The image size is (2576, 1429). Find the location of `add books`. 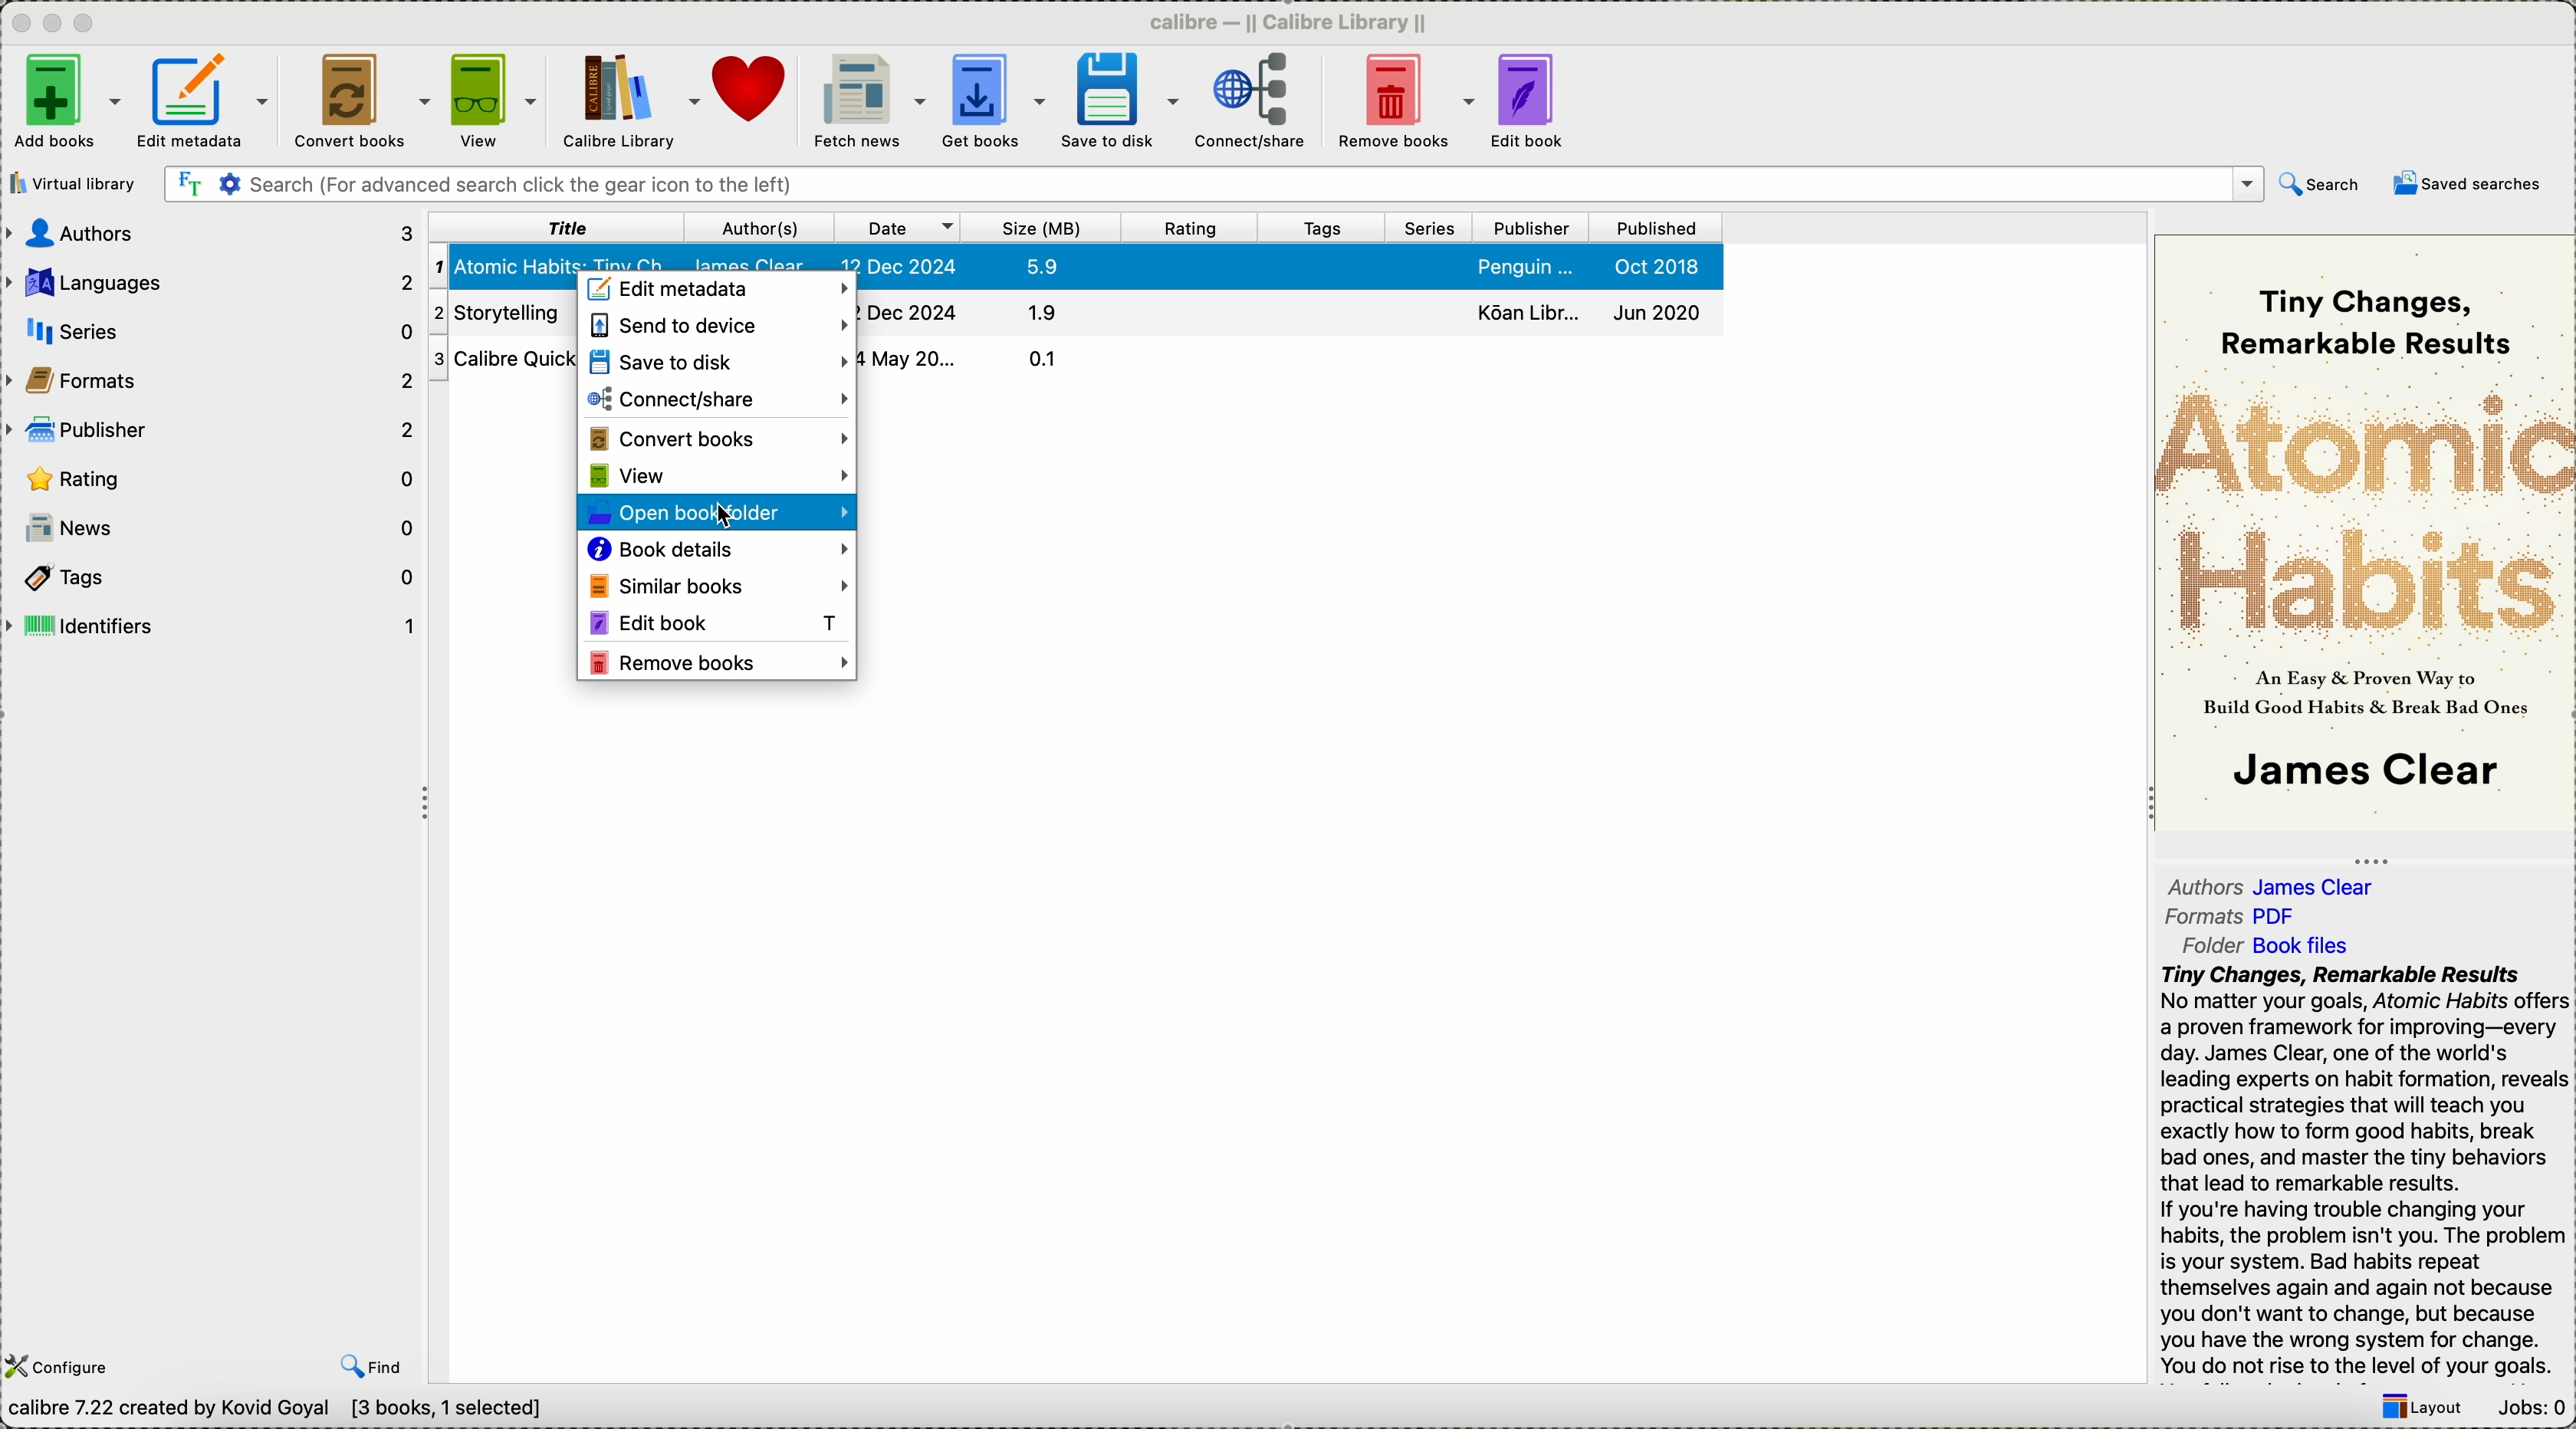

add books is located at coordinates (64, 104).